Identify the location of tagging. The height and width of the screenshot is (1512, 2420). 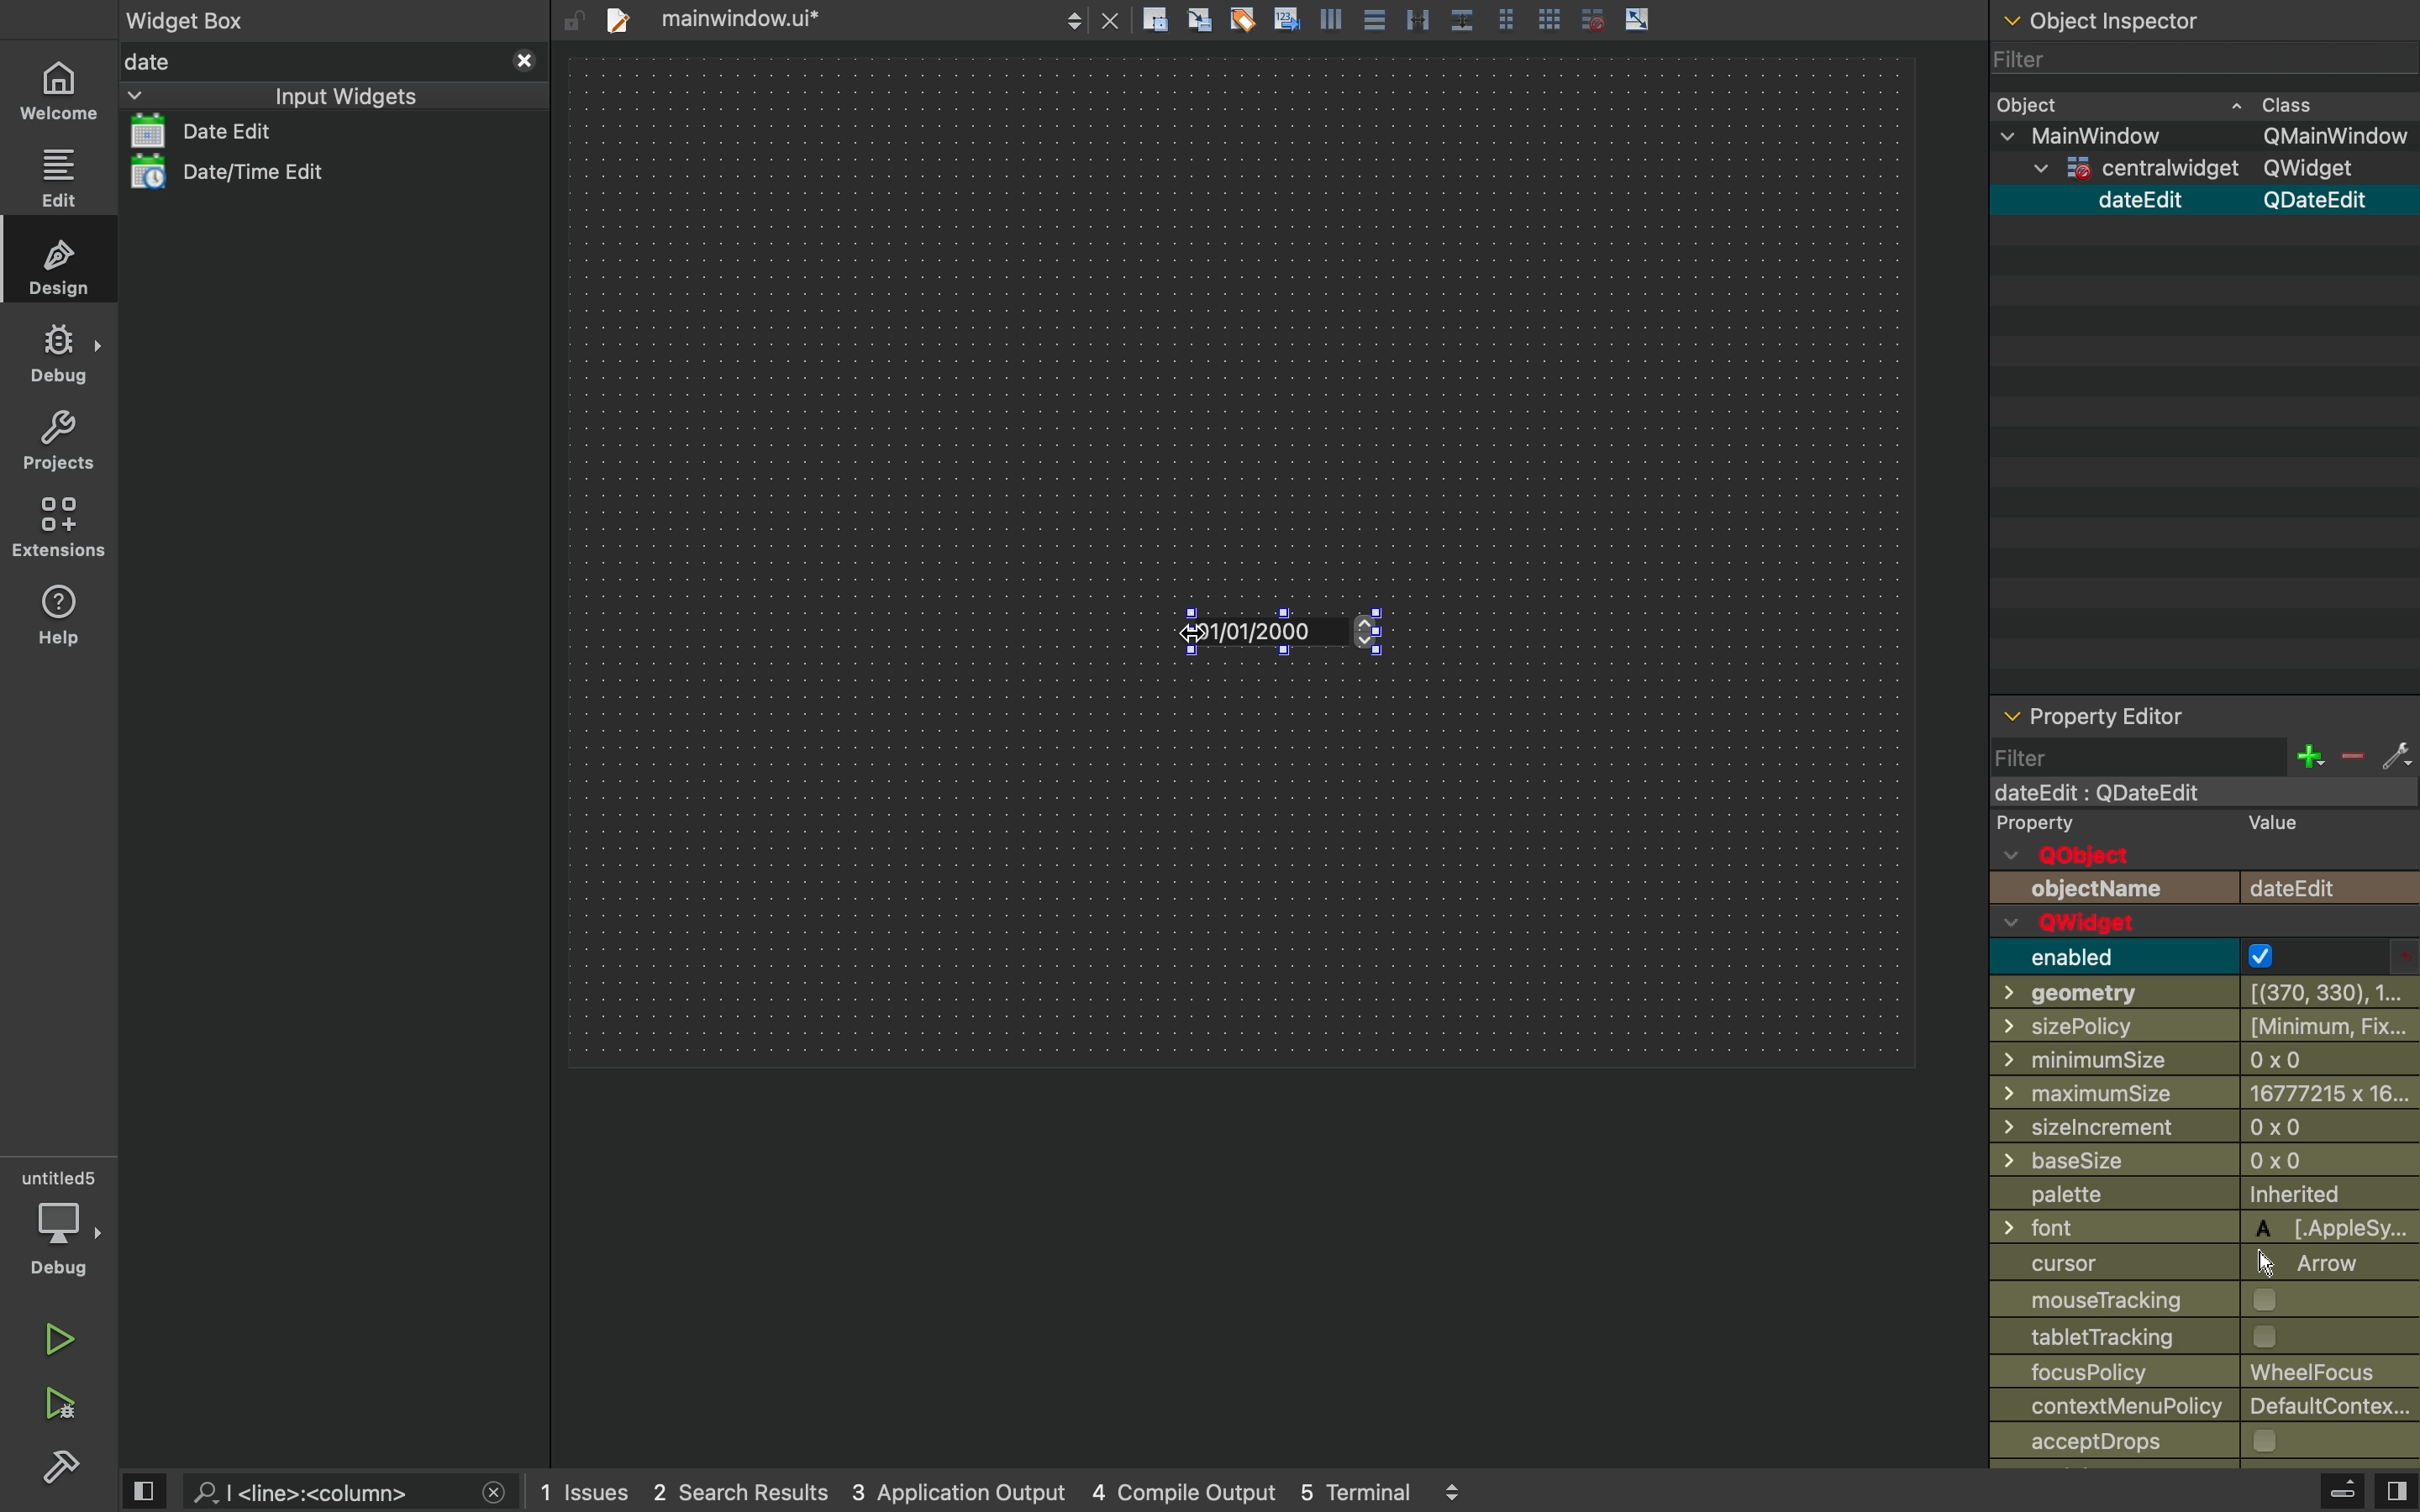
(1241, 18).